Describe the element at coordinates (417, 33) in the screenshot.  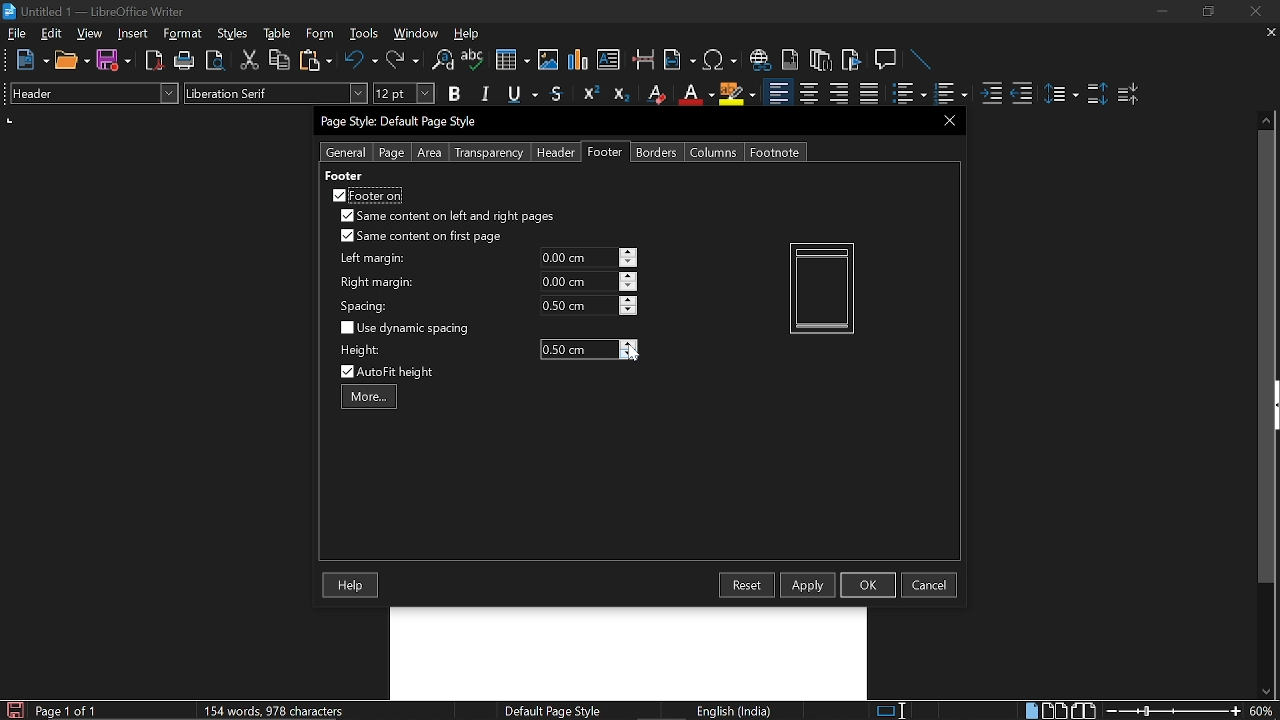
I see `WIndow` at that location.